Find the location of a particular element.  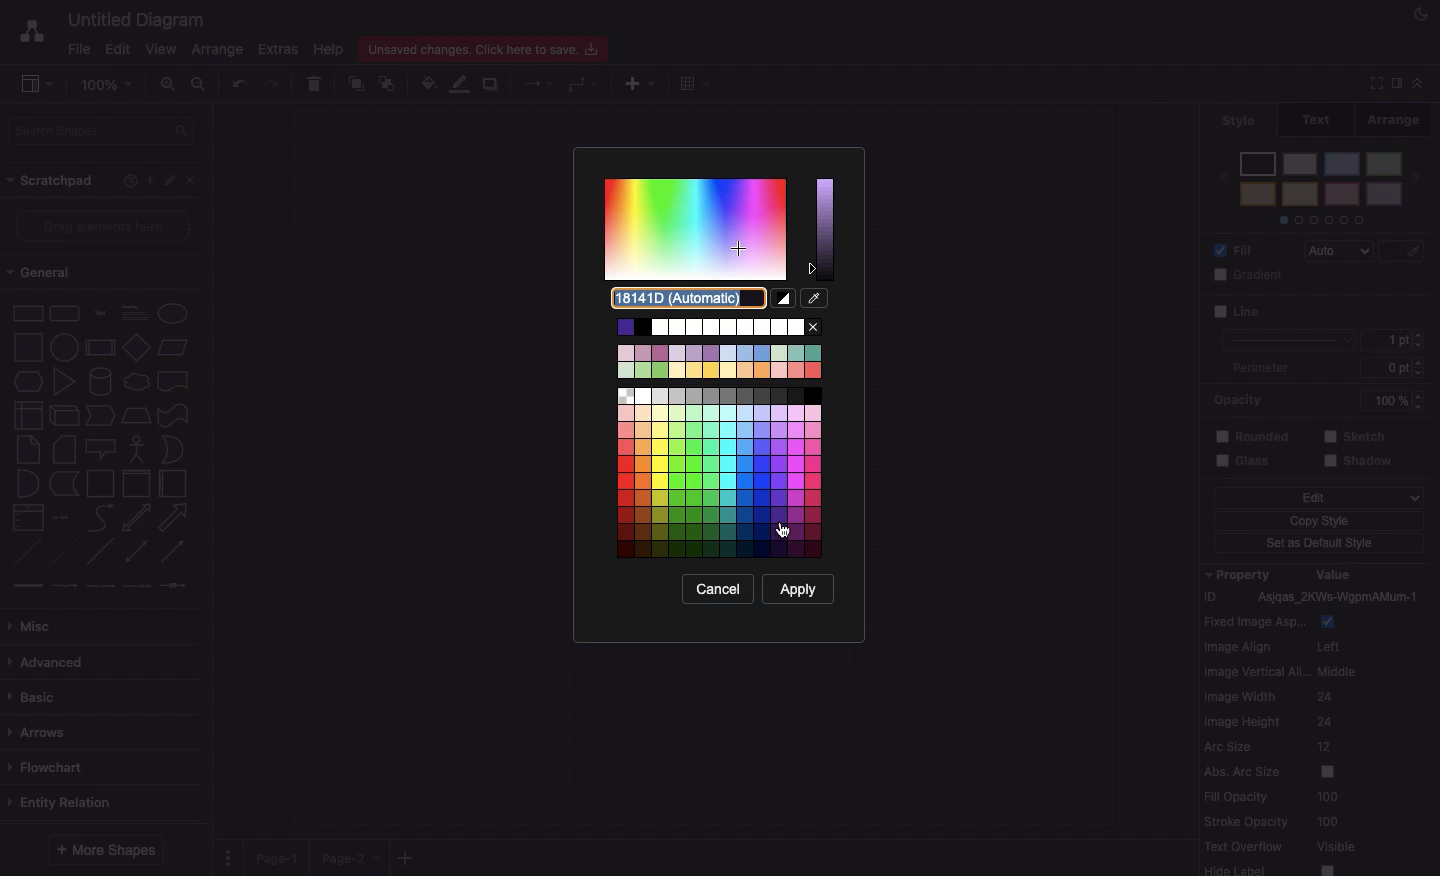

callout is located at coordinates (99, 449).